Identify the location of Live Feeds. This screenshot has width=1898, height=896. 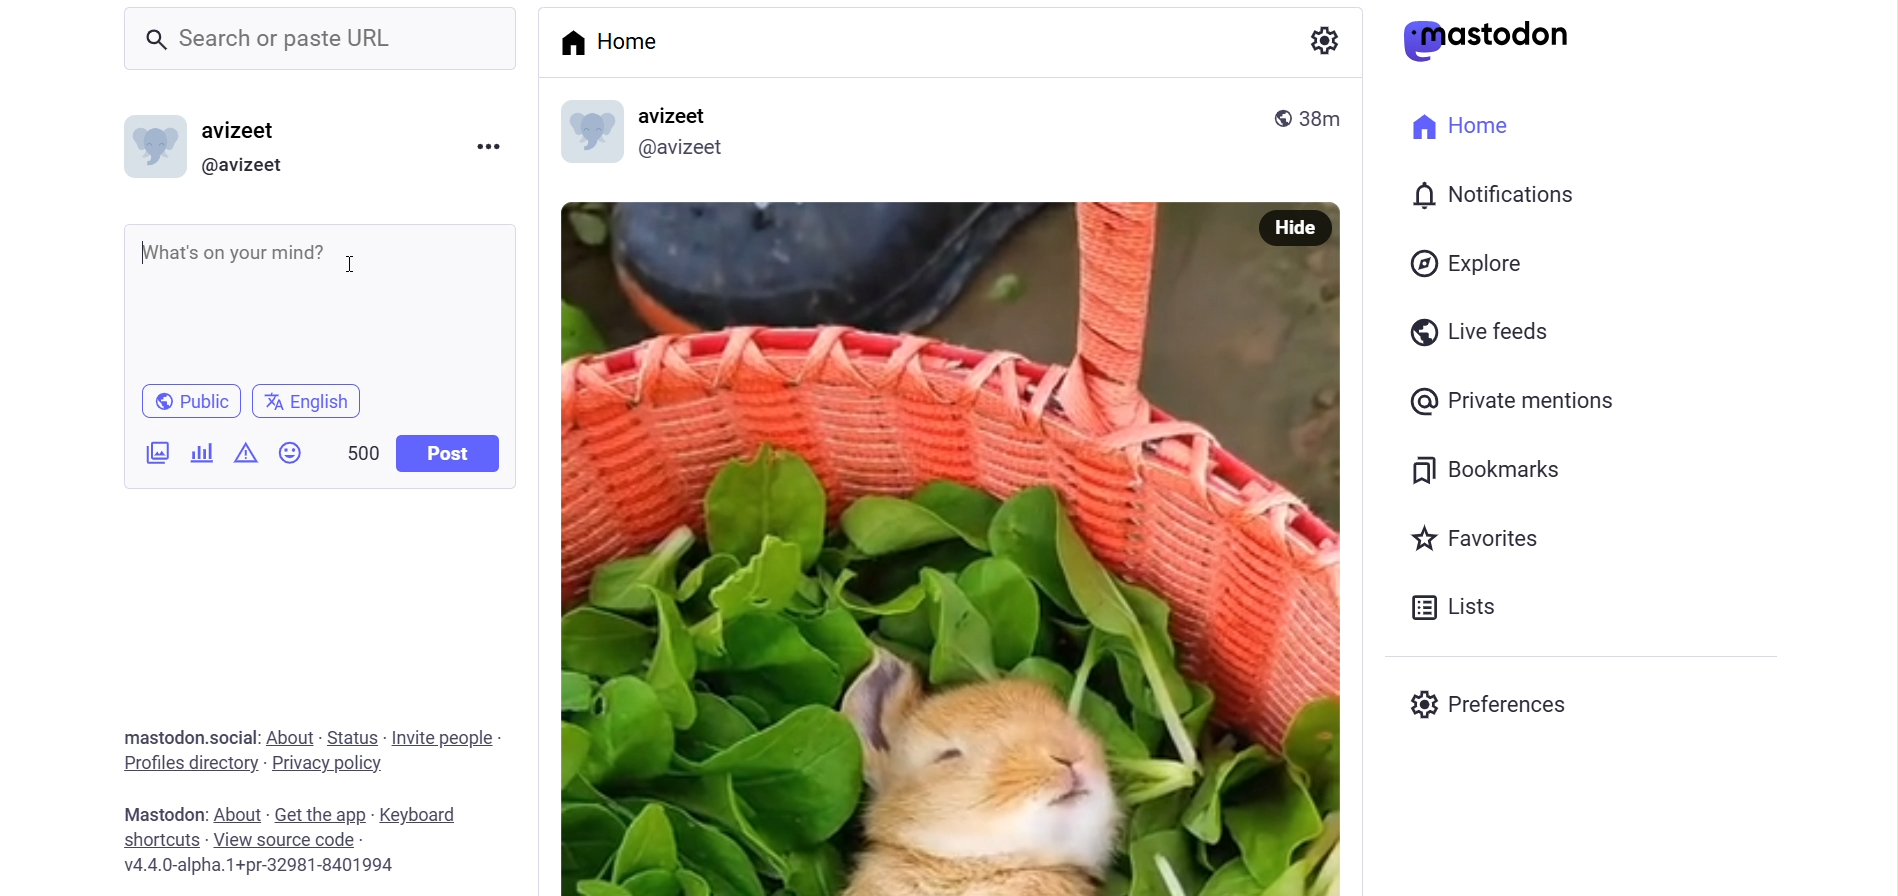
(1476, 332).